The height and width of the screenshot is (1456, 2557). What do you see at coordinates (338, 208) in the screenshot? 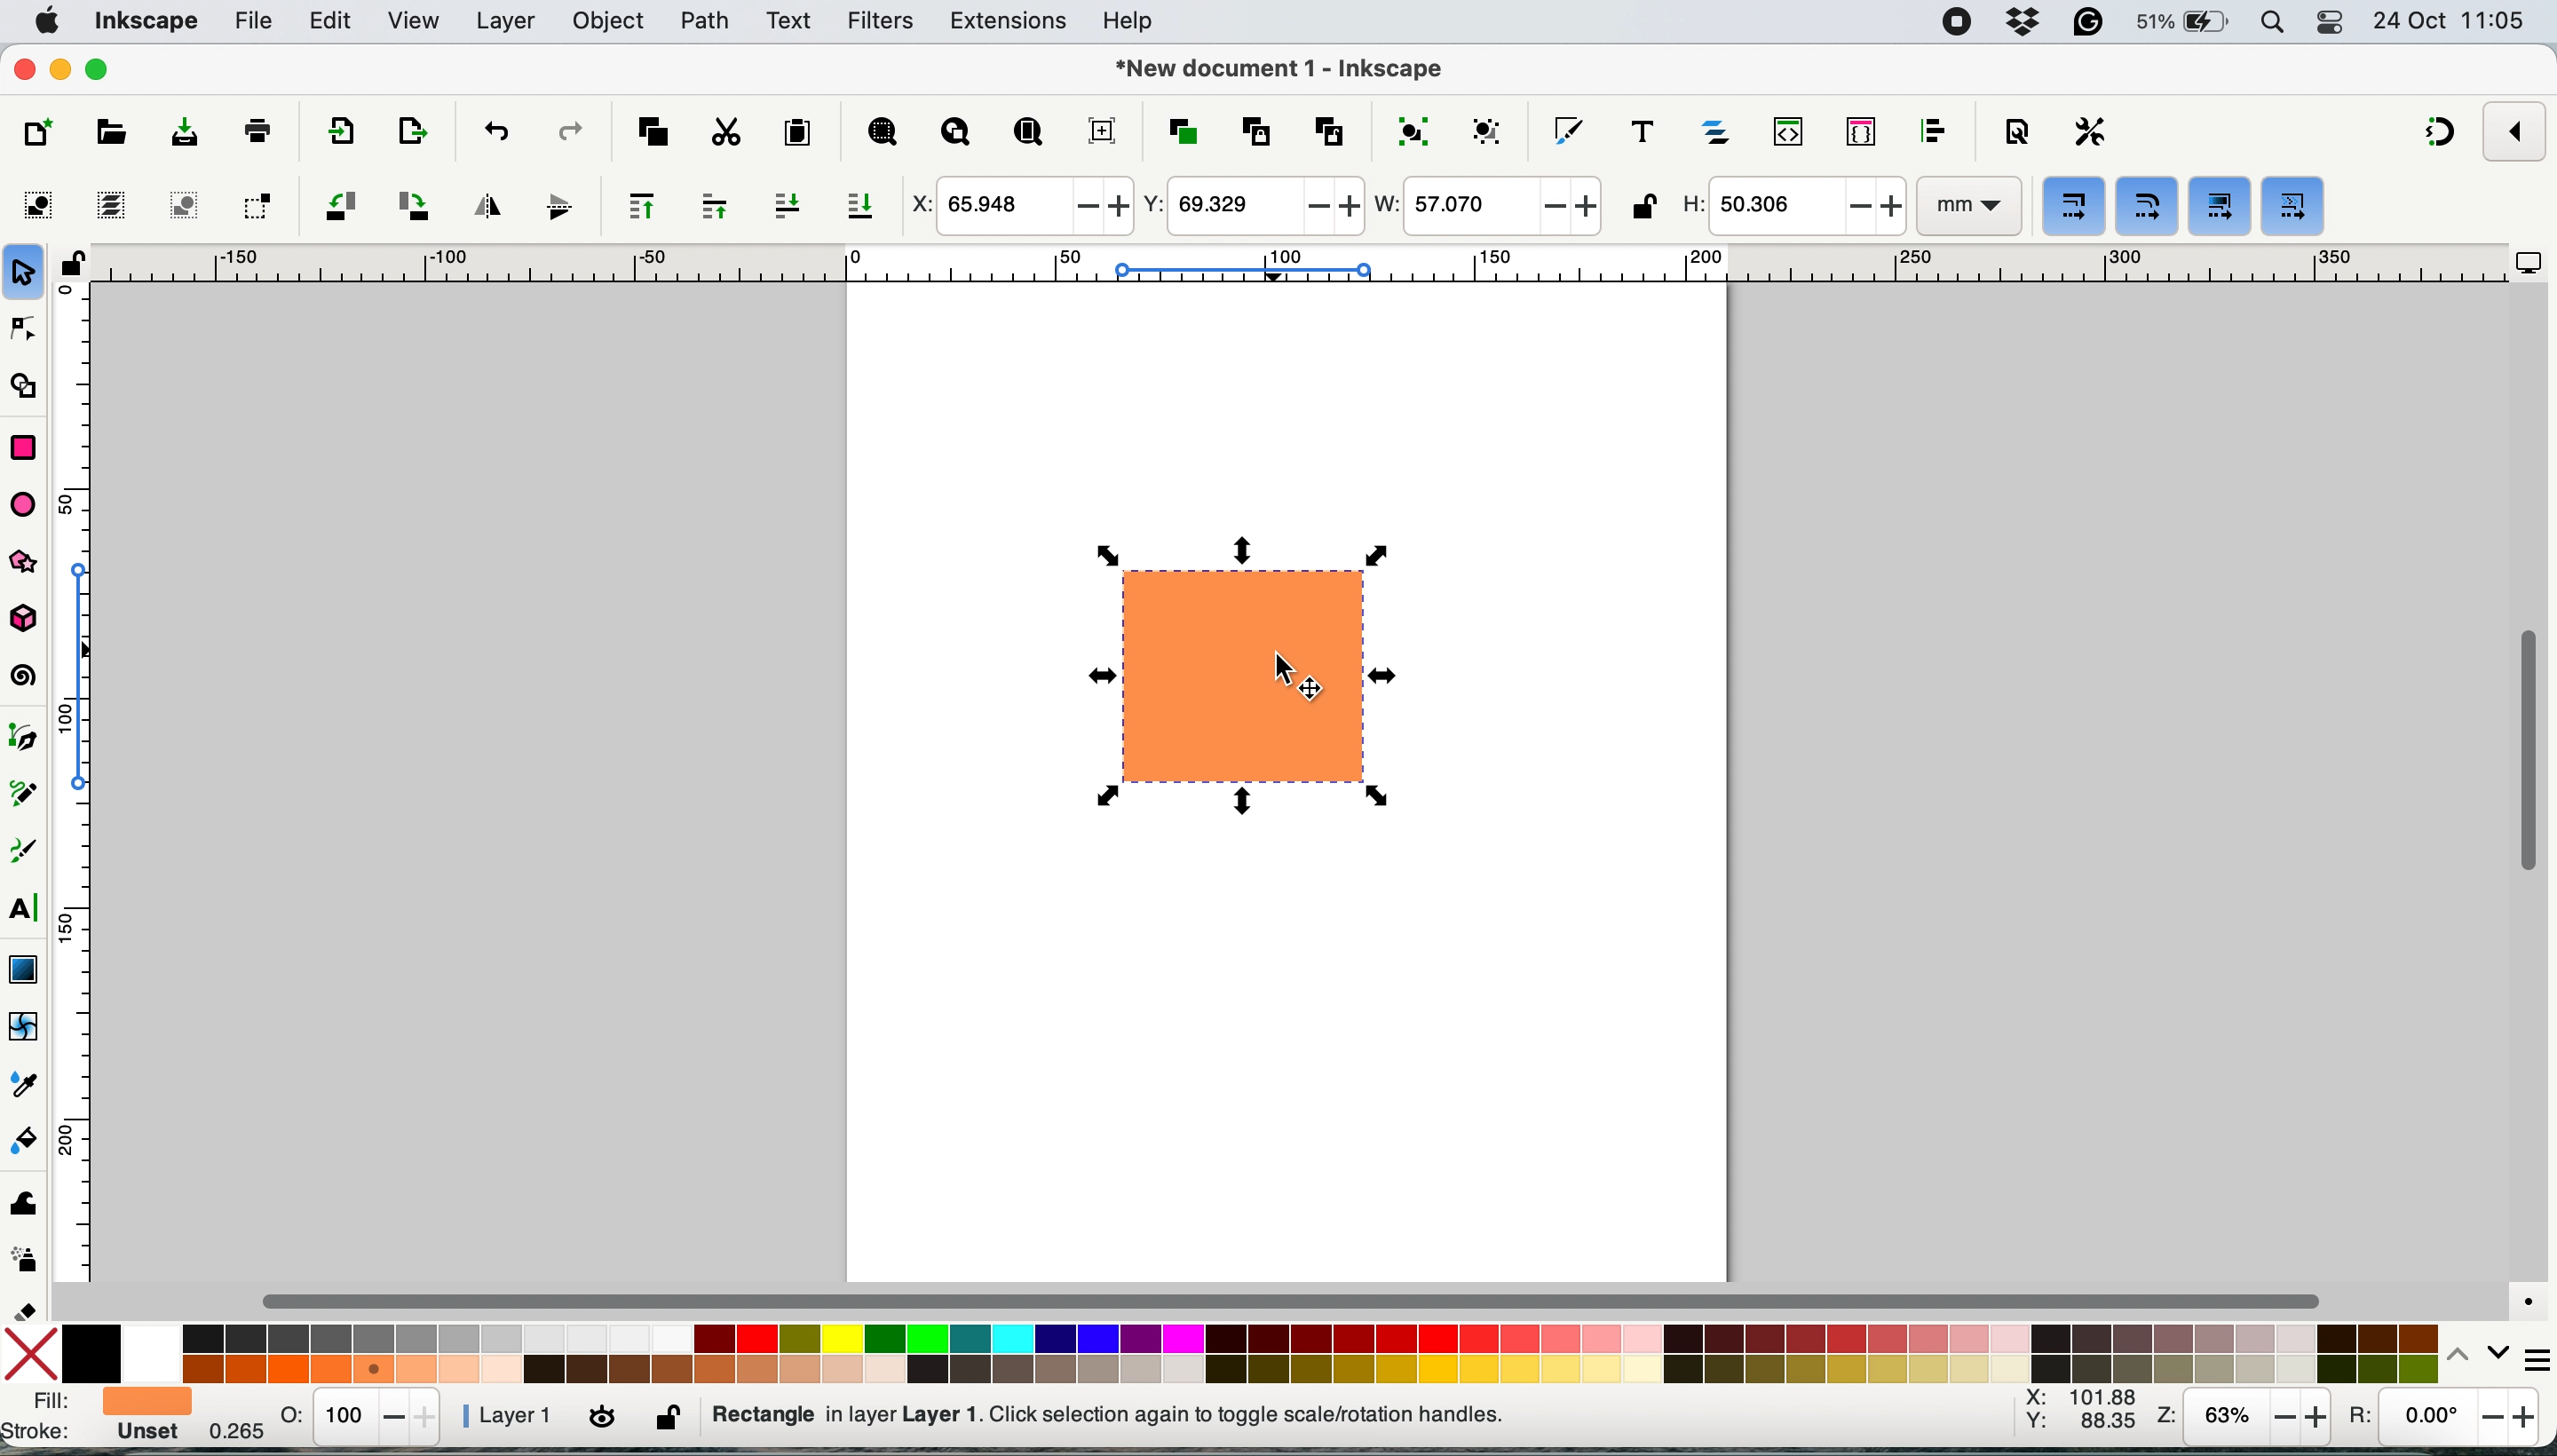
I see `object rotate 90 ccw` at bounding box center [338, 208].